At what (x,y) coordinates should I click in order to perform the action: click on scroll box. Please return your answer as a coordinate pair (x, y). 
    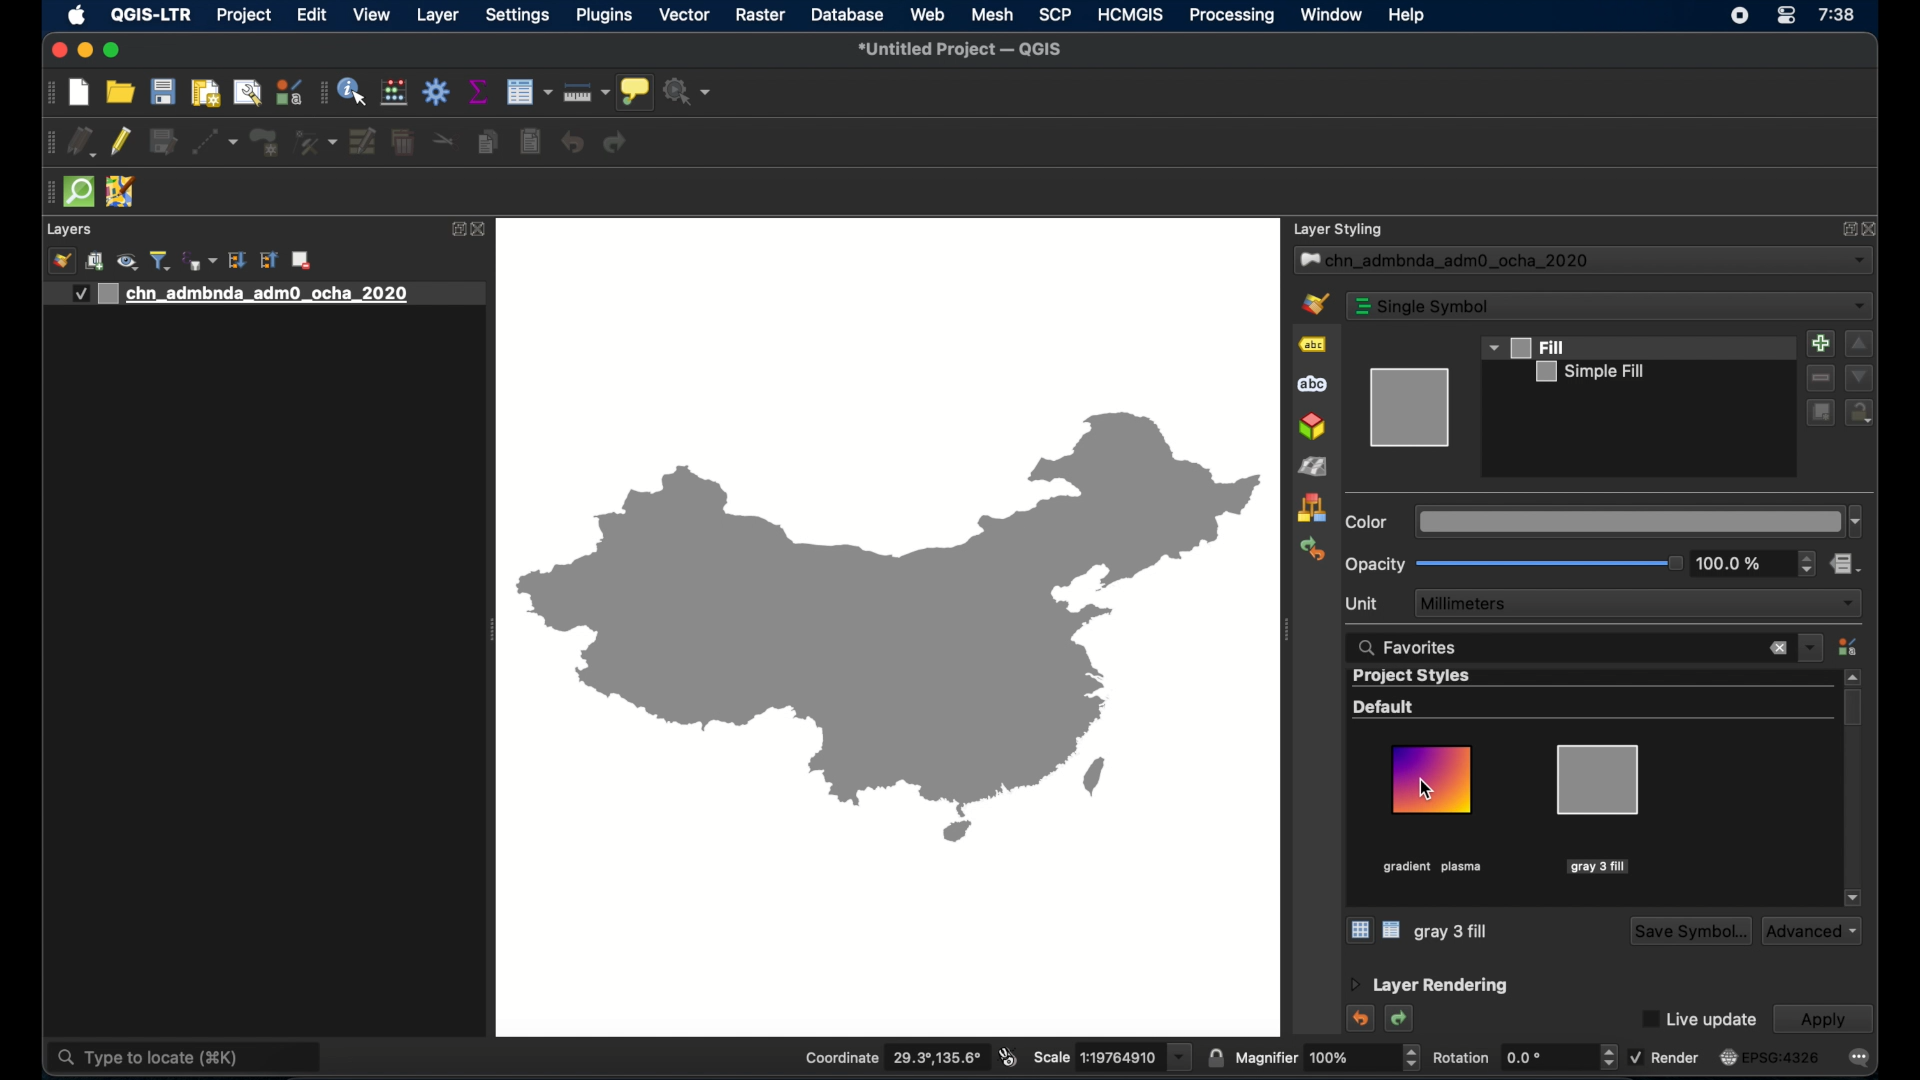
    Looking at the image, I should click on (1853, 708).